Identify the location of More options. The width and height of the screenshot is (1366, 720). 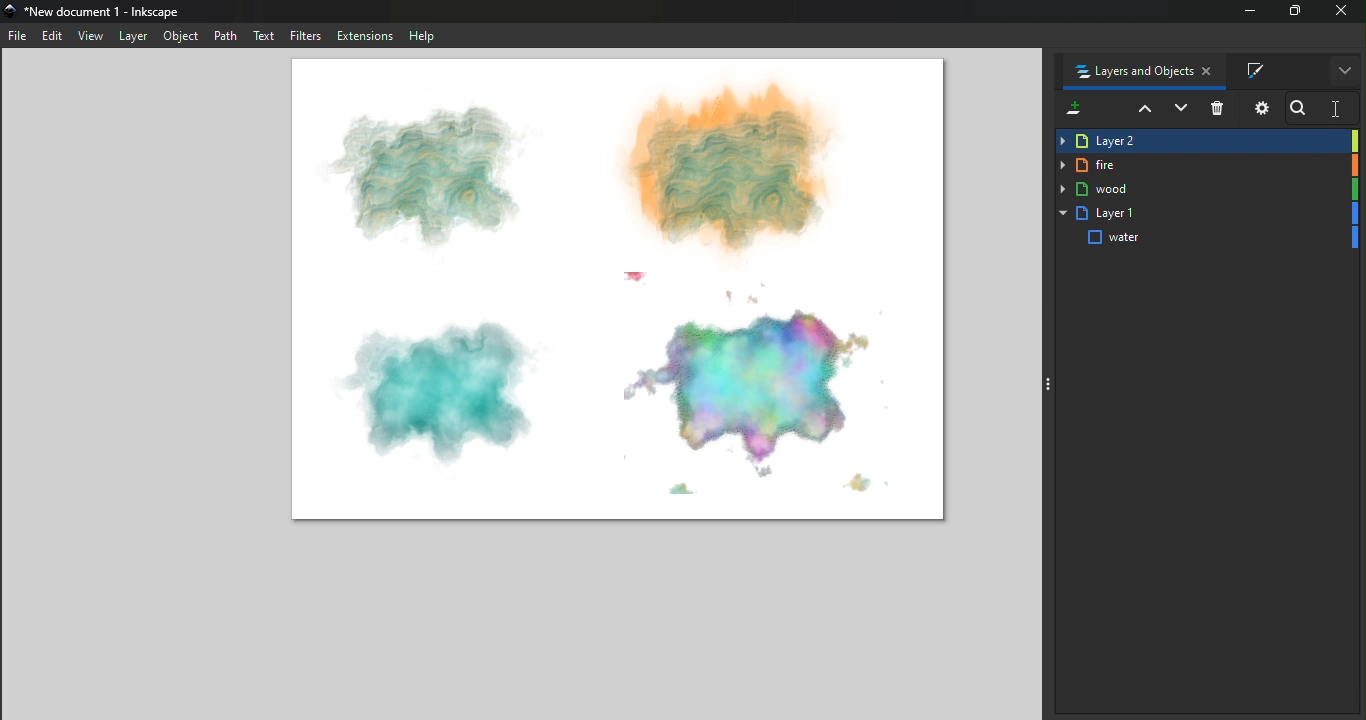
(1345, 70).